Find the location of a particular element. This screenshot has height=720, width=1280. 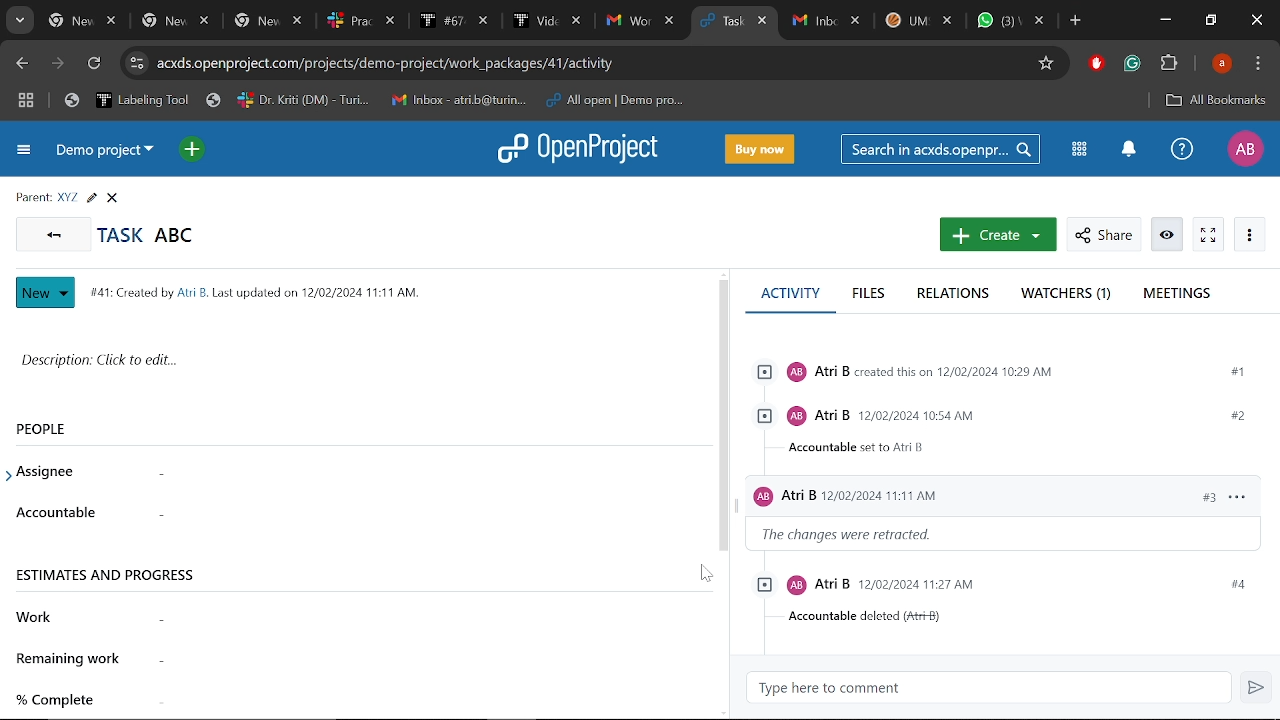

Expand project menu is located at coordinates (25, 150).